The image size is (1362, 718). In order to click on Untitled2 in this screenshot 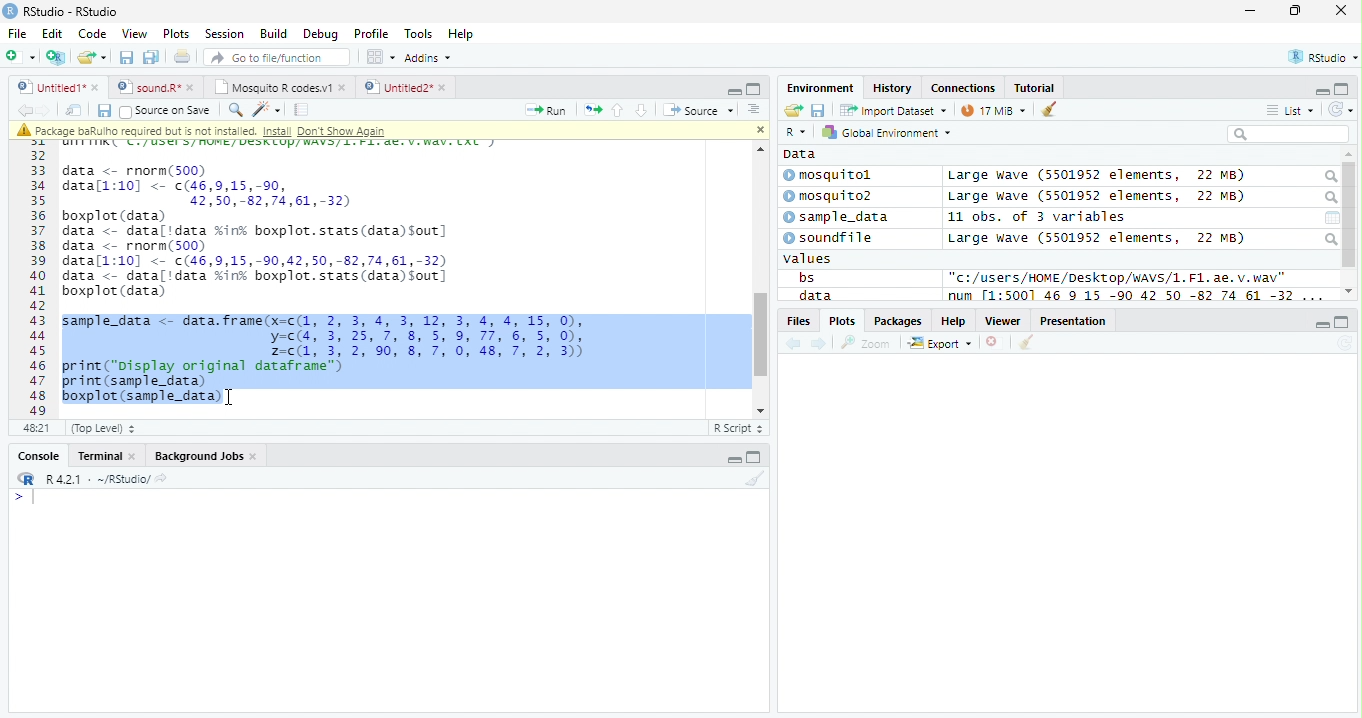, I will do `click(405, 88)`.